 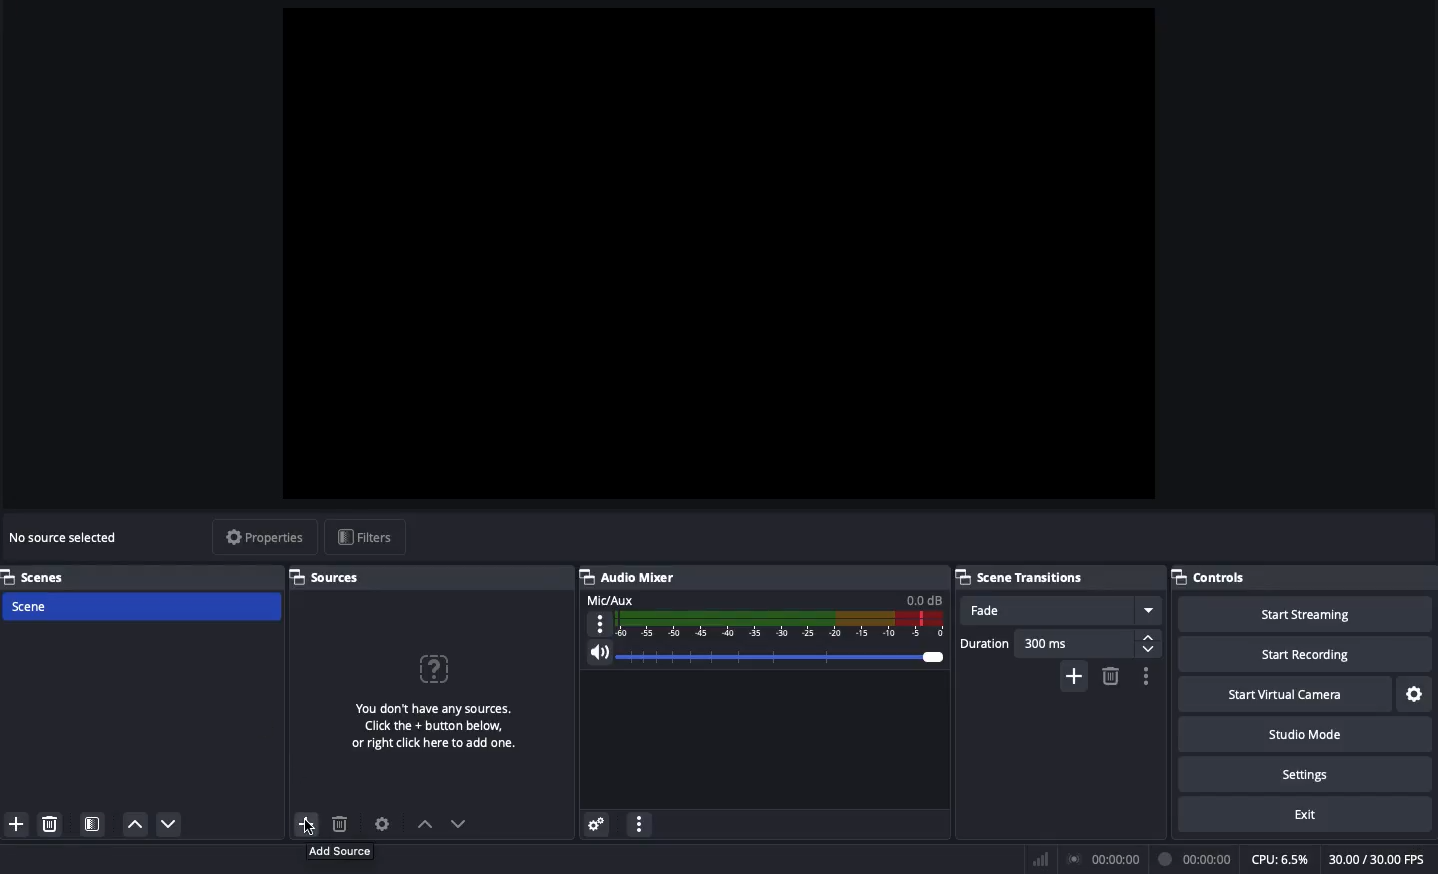 What do you see at coordinates (1211, 577) in the screenshot?
I see `Controls` at bounding box center [1211, 577].